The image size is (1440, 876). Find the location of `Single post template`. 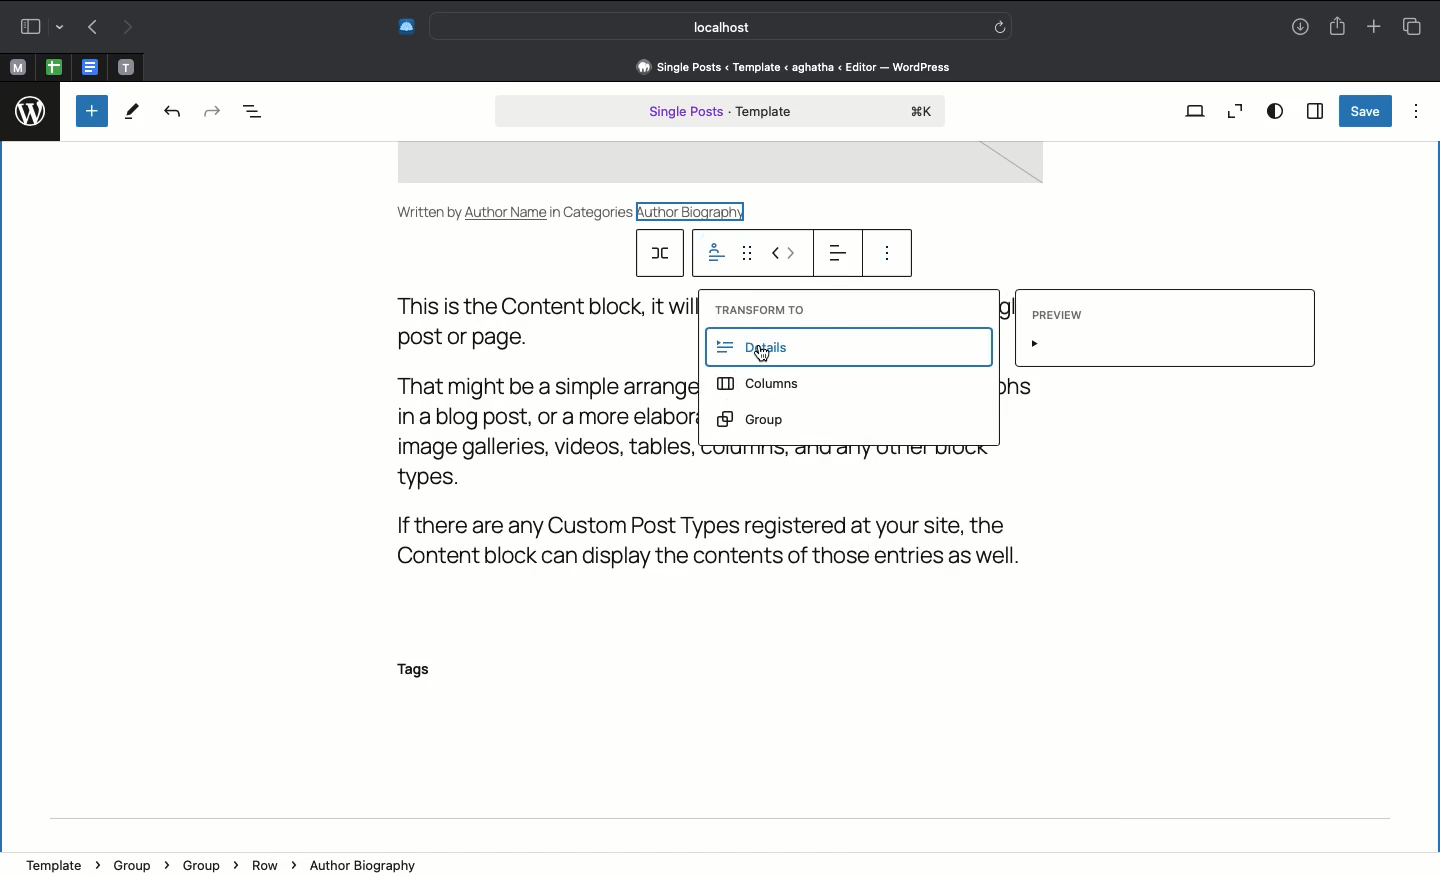

Single post template is located at coordinates (720, 113).